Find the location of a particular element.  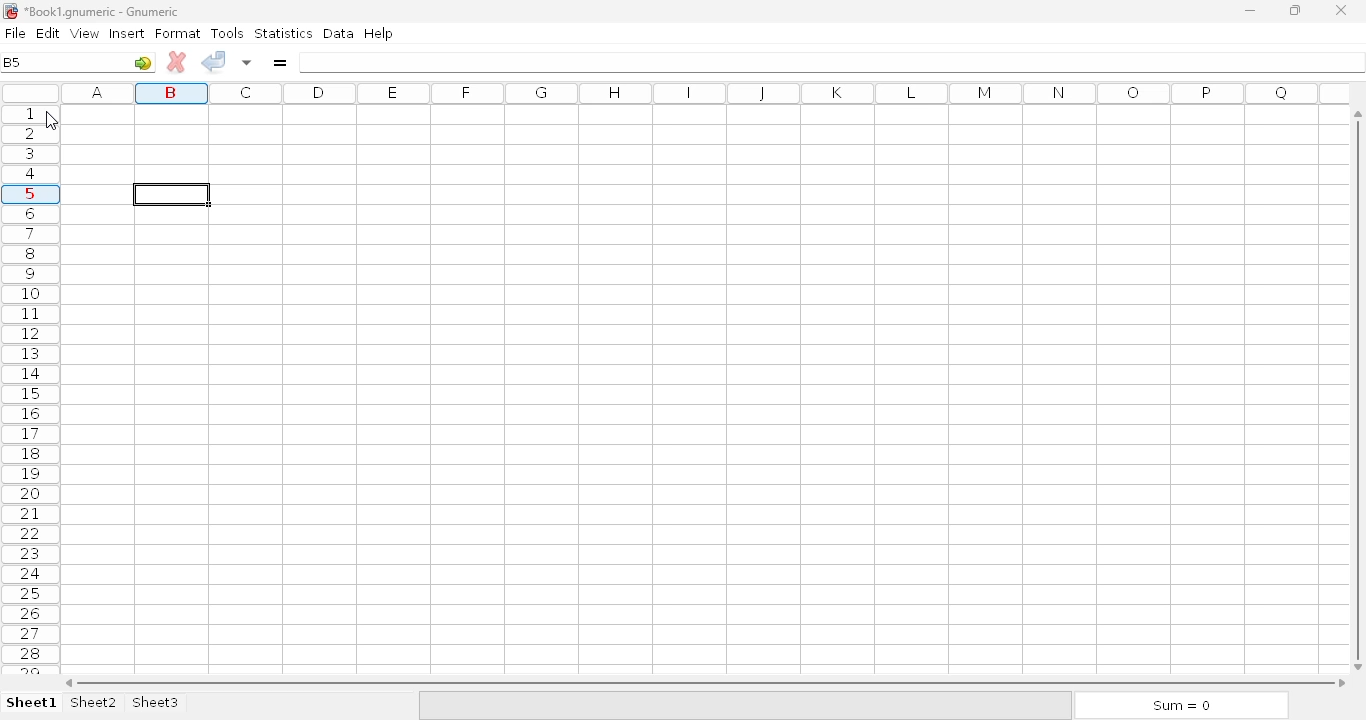

sheet2 is located at coordinates (95, 703).